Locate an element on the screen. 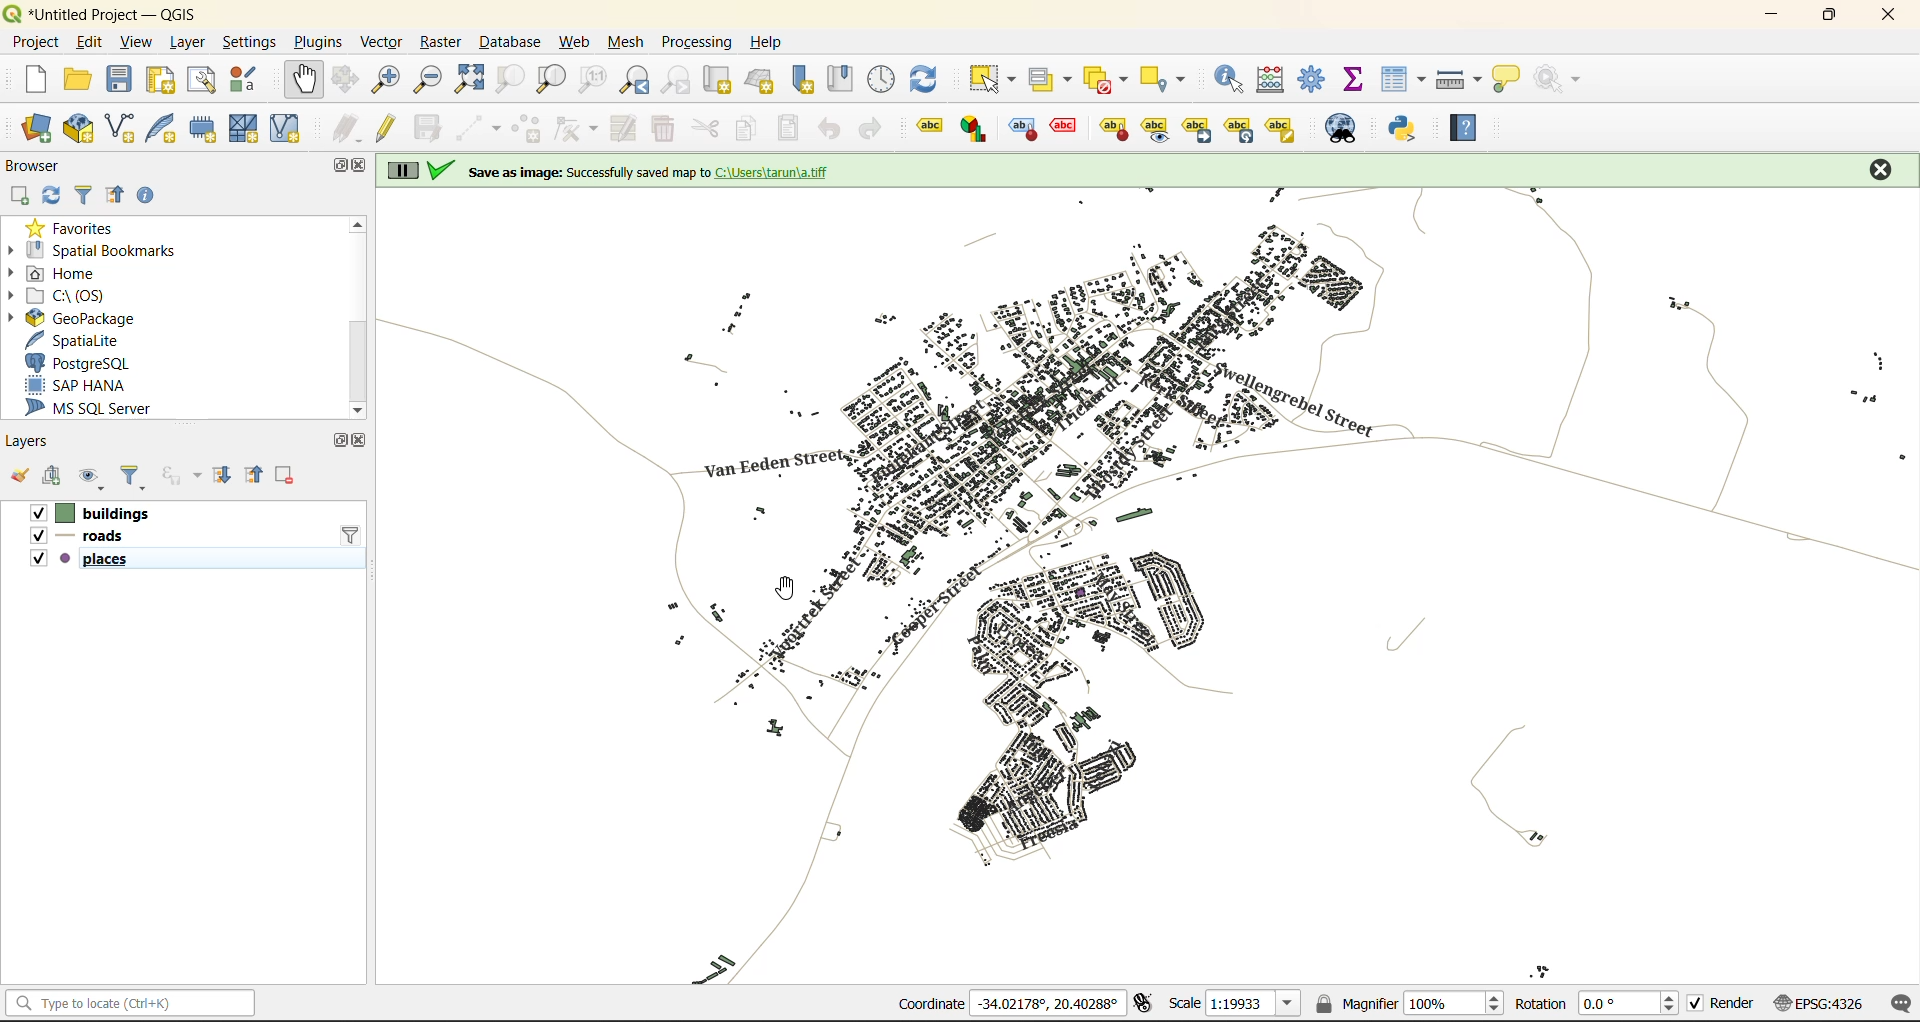 The image size is (1920, 1022). Move a label, diagrams or callout is located at coordinates (1198, 128).